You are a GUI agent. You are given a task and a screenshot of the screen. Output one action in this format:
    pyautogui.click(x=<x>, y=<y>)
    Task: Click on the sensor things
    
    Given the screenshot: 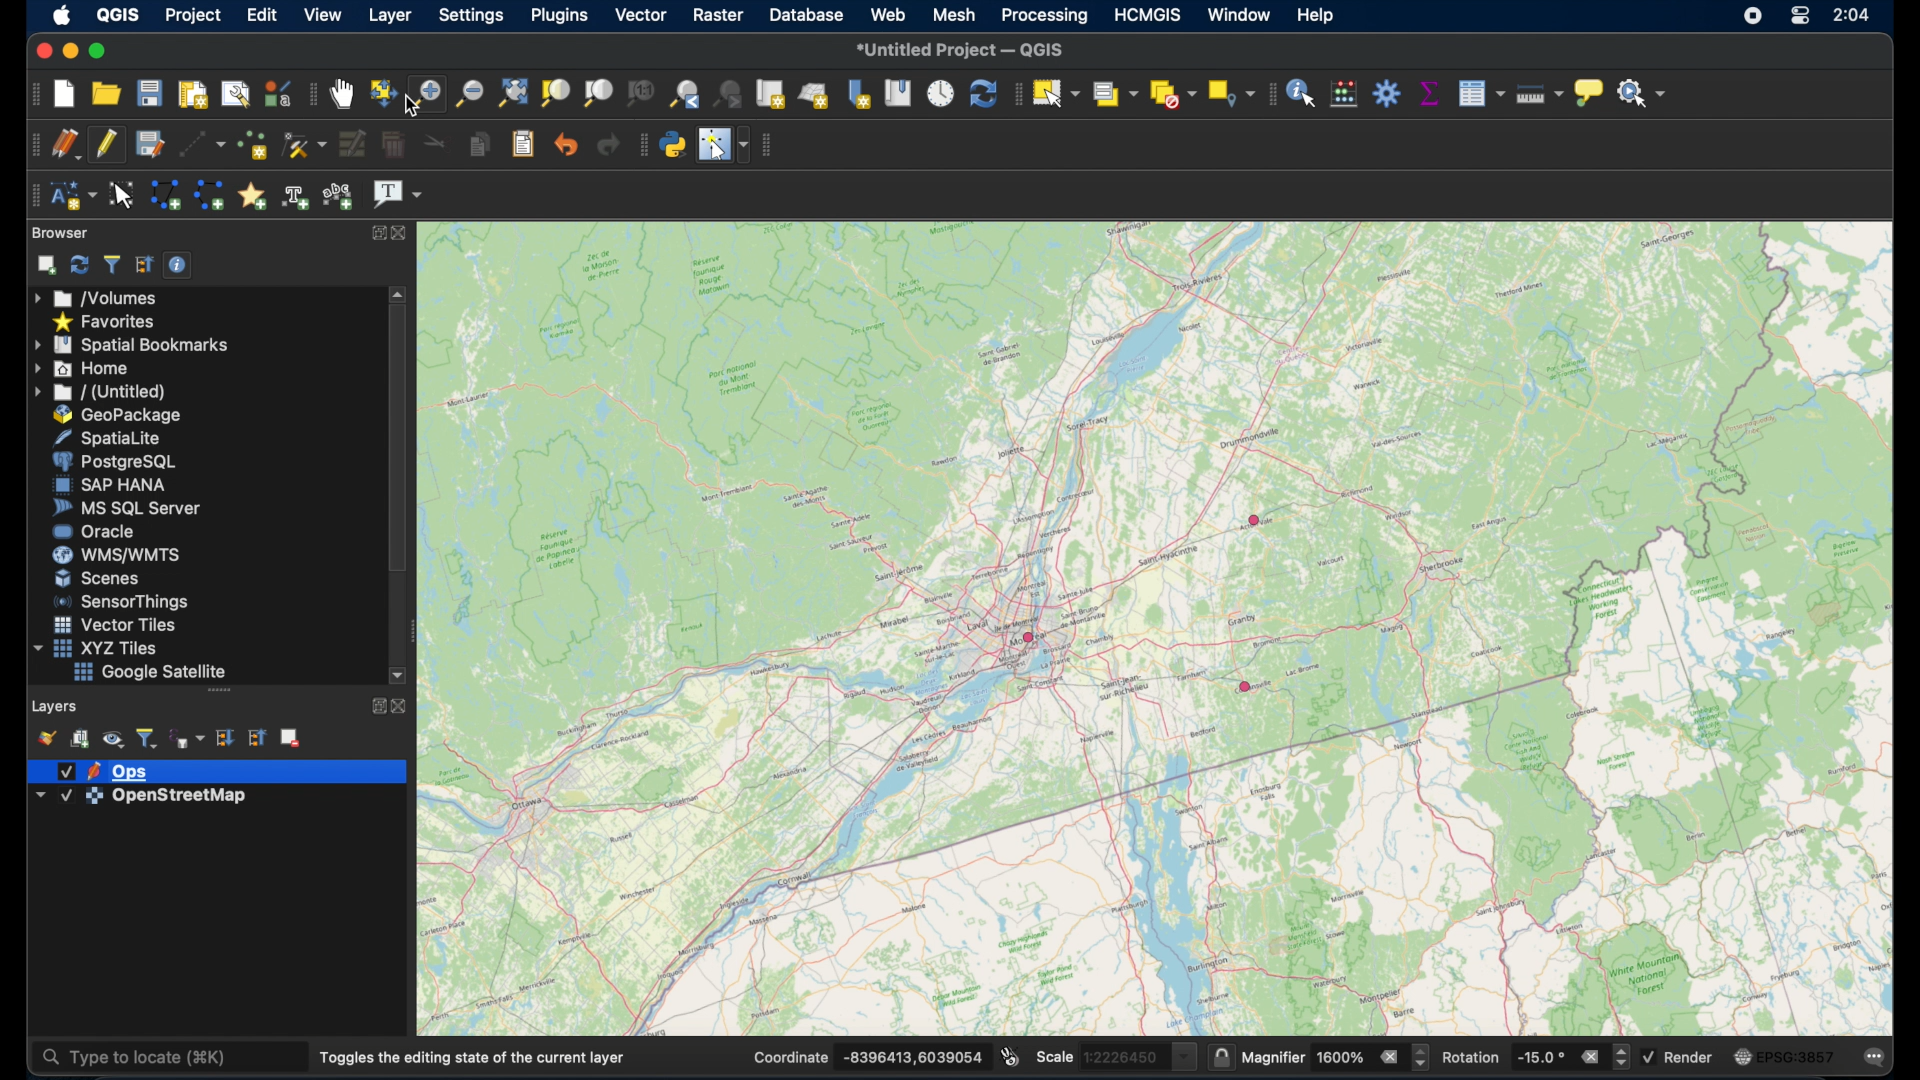 What is the action you would take?
    pyautogui.click(x=117, y=602)
    